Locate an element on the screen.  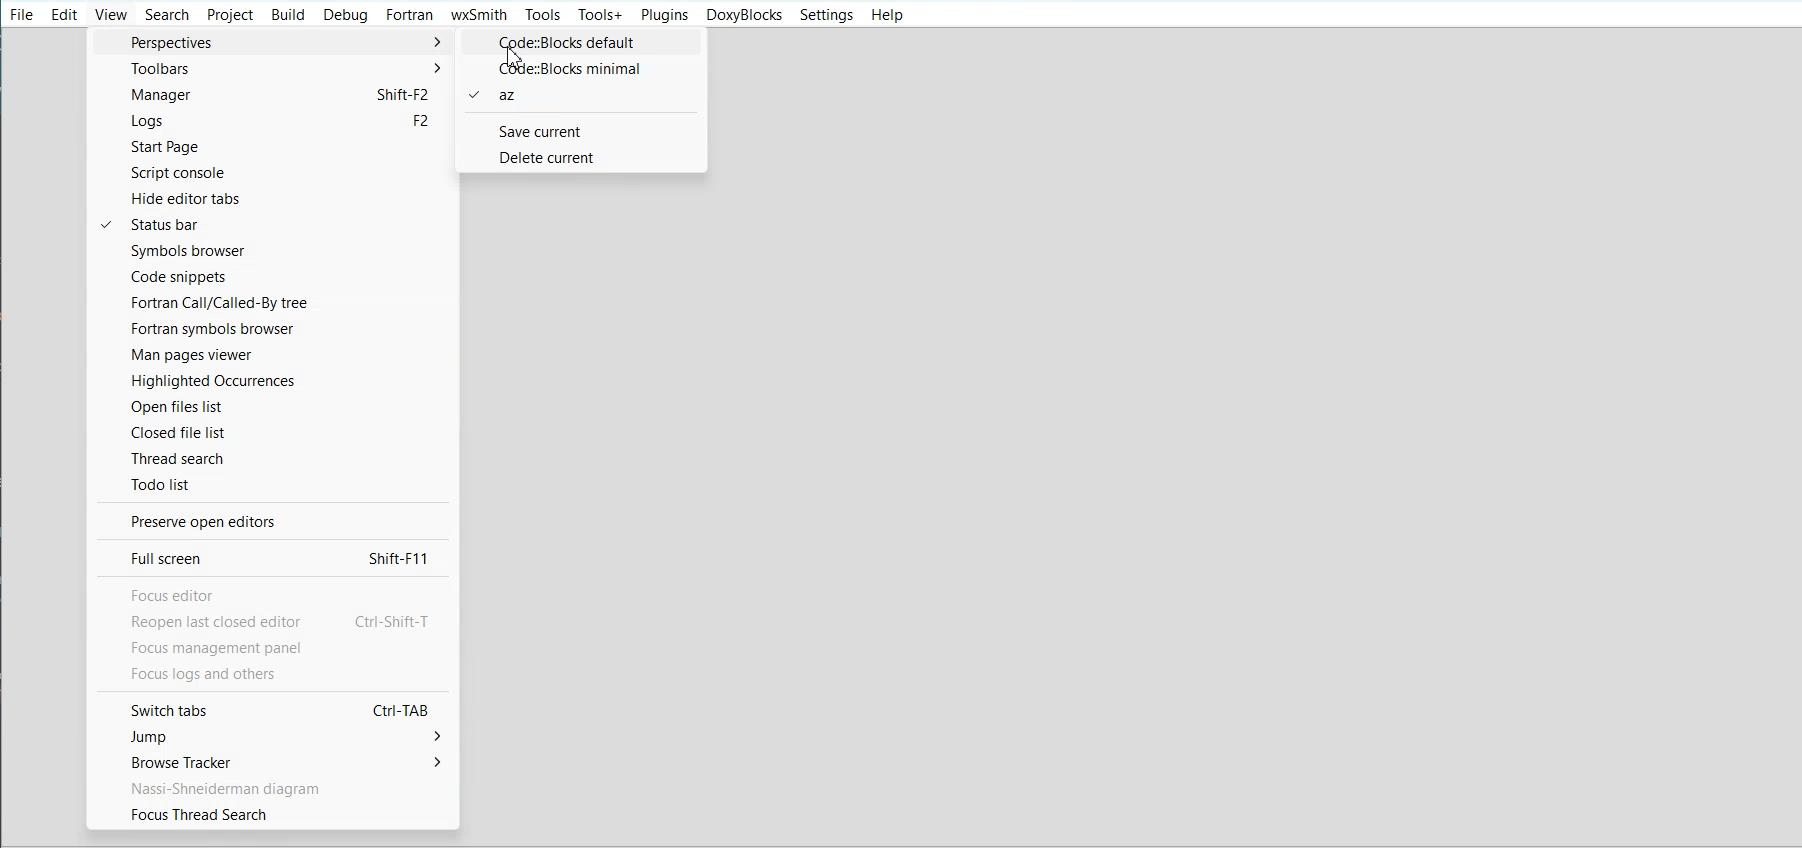
Code:: Blocks default is located at coordinates (577, 44).